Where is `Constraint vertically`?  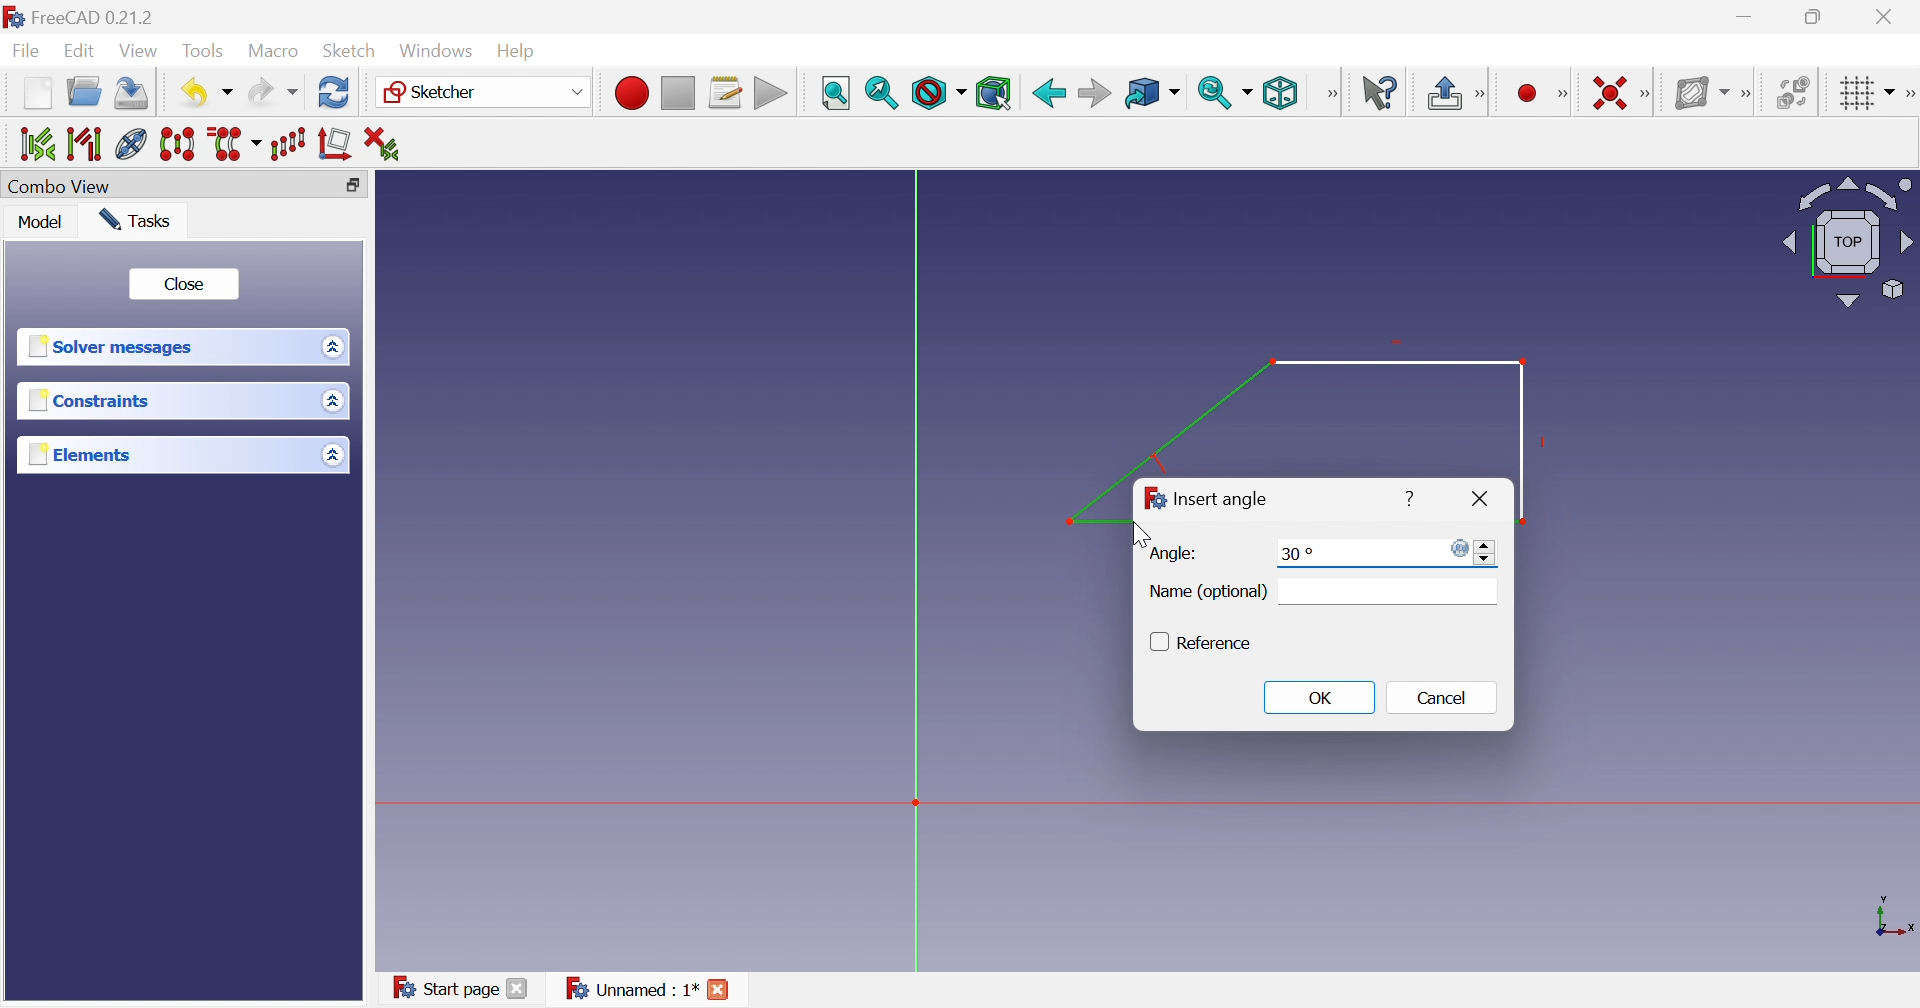
Constraint vertically is located at coordinates (1533, 91).